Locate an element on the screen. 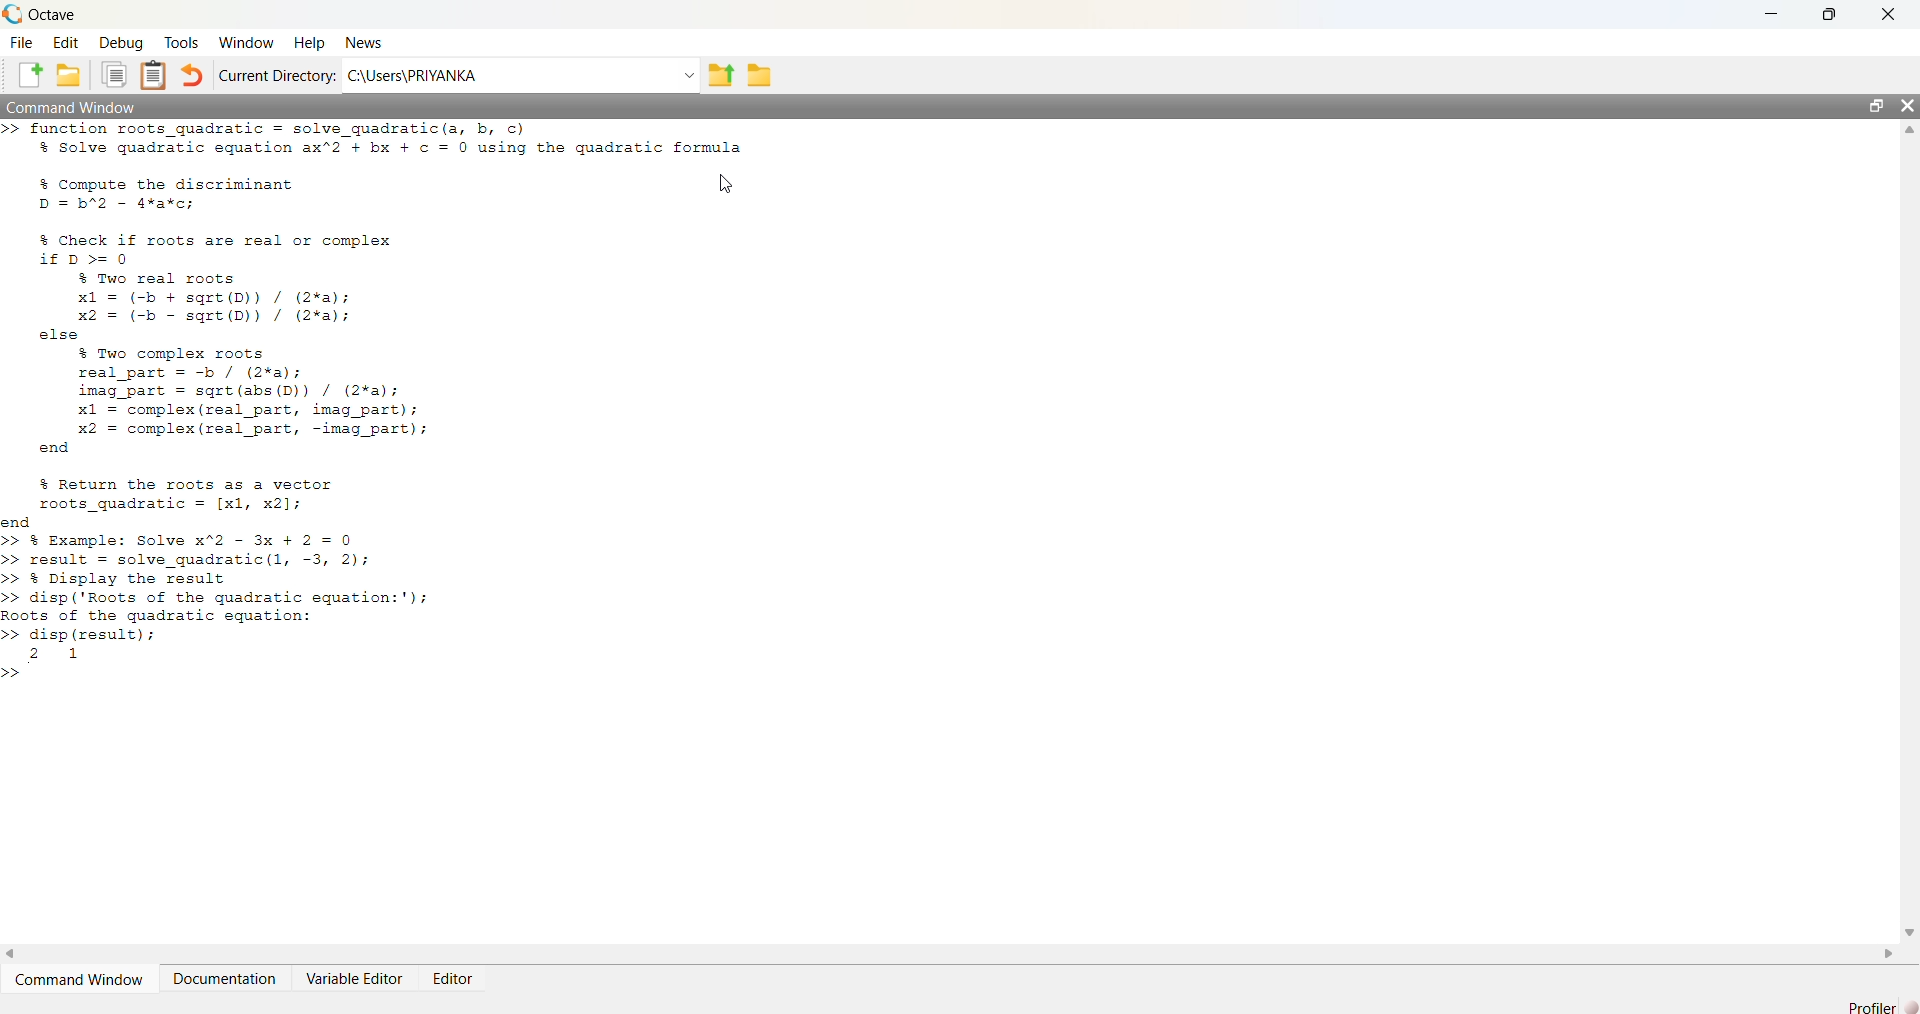 The image size is (1920, 1014). News is located at coordinates (366, 41).